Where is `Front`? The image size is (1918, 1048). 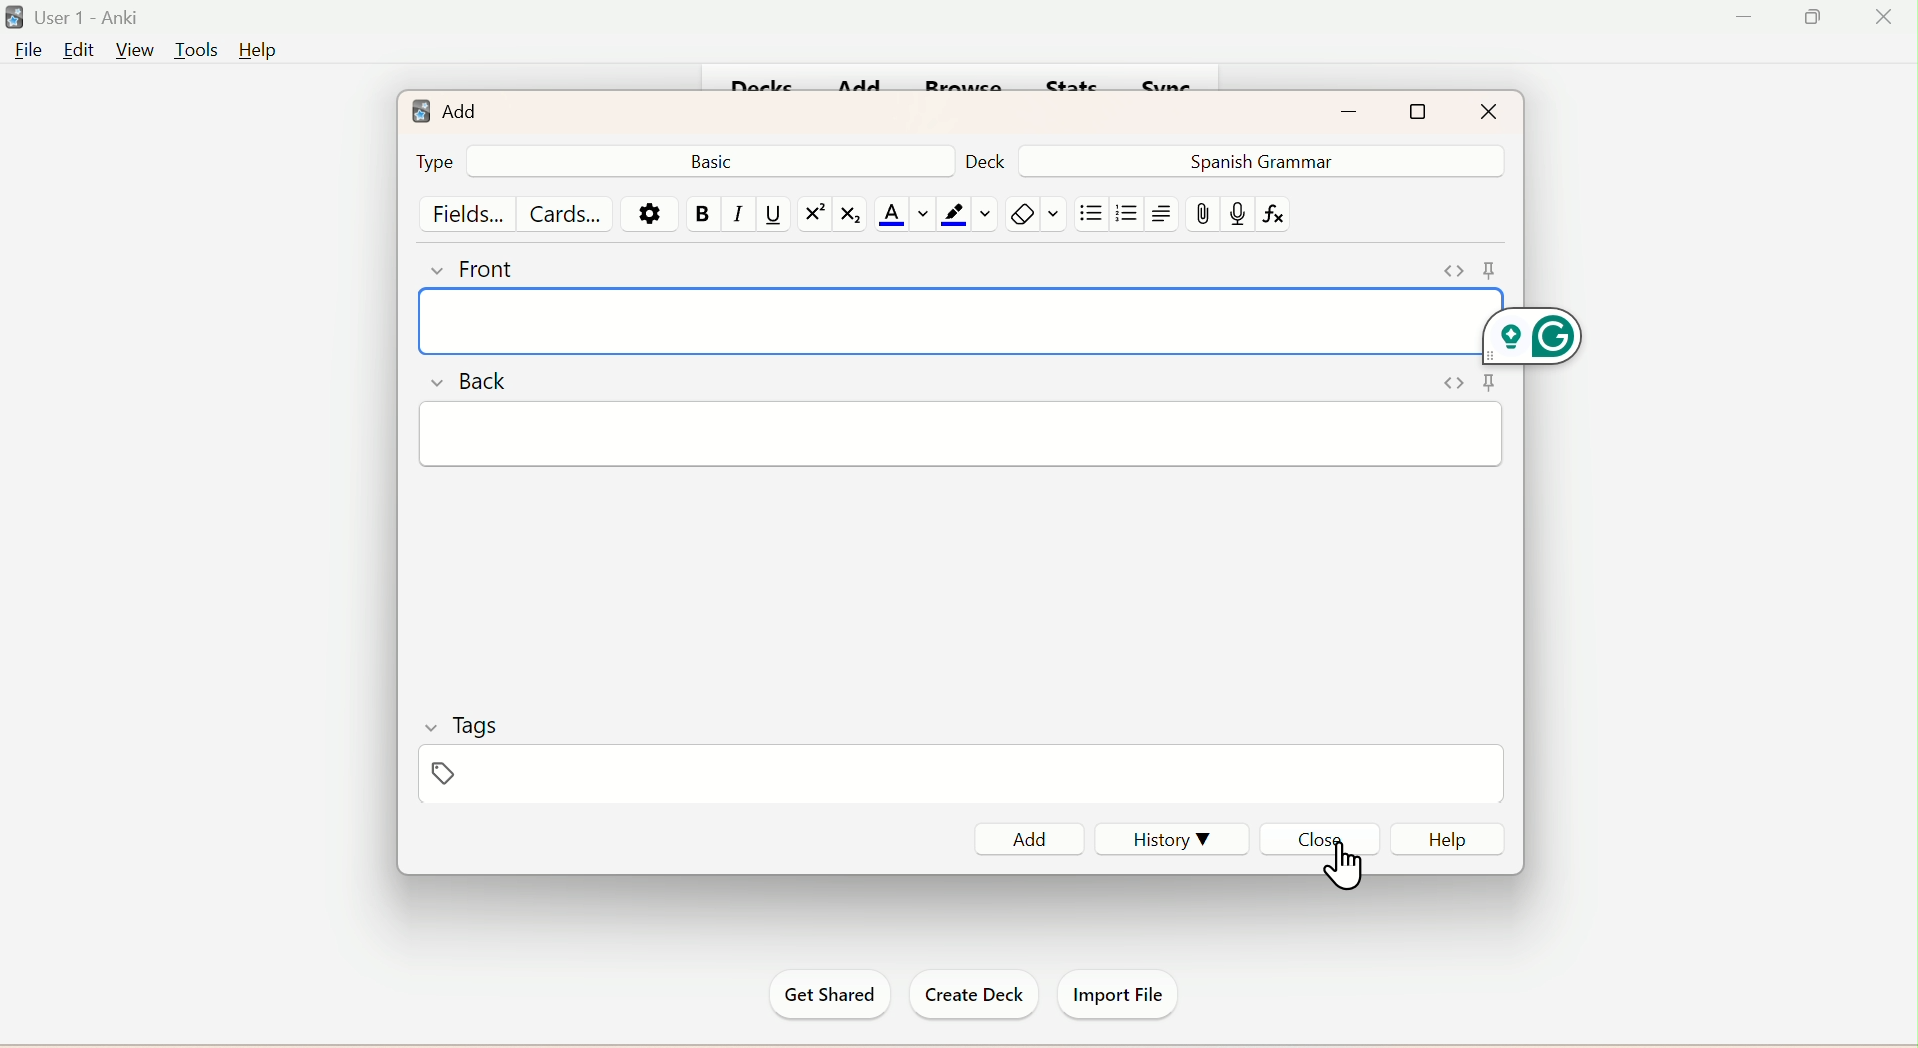
Front is located at coordinates (477, 267).